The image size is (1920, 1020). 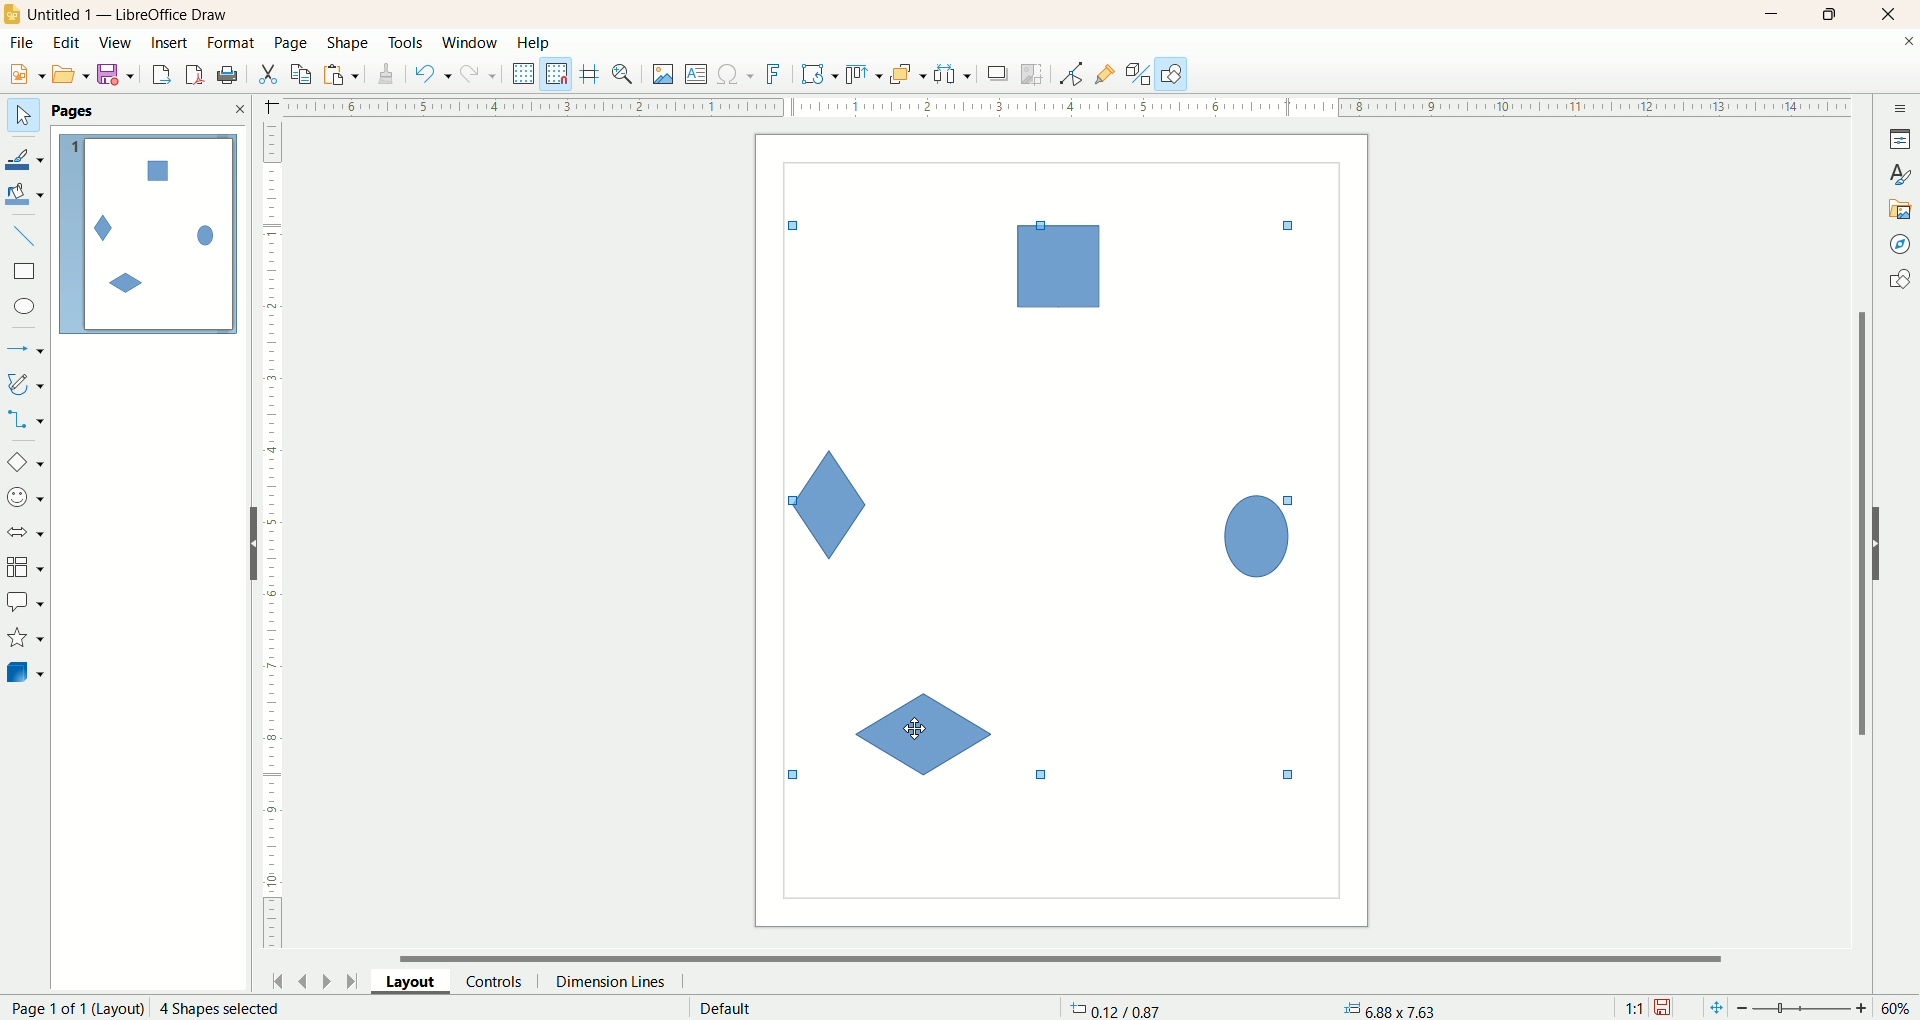 I want to click on line color, so click(x=26, y=157).